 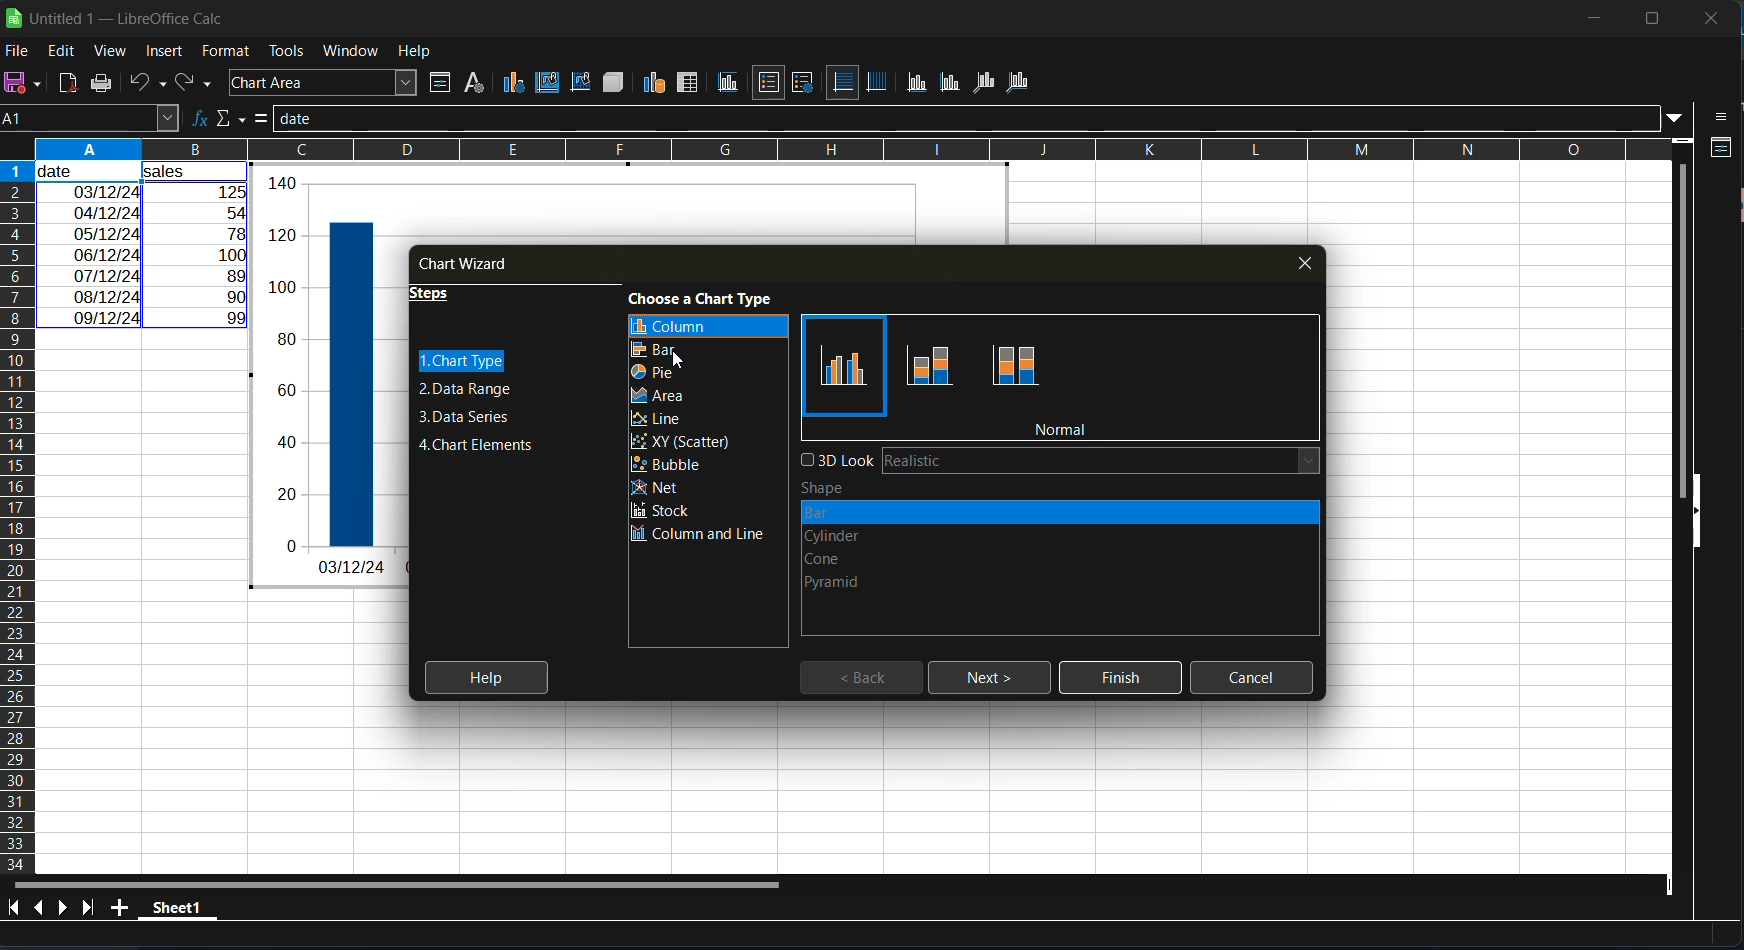 I want to click on close, so click(x=1711, y=18).